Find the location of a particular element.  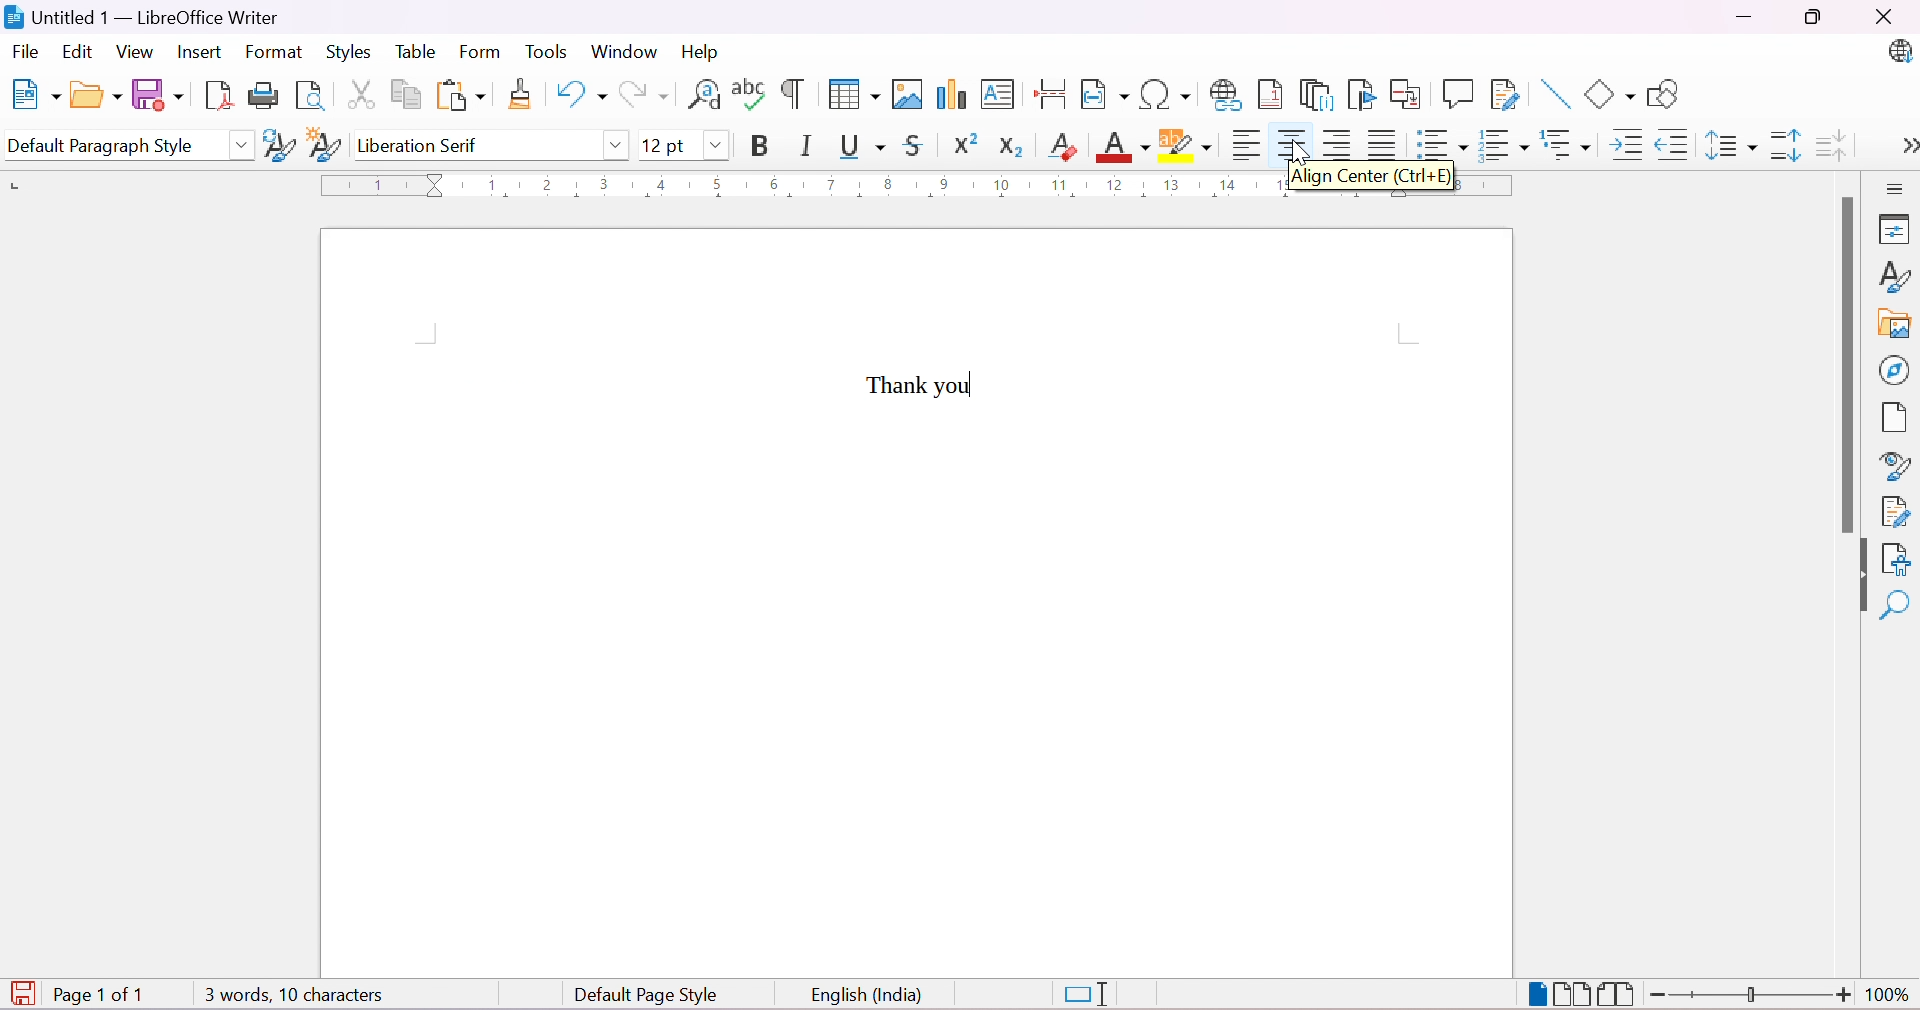

Page is located at coordinates (1889, 417).